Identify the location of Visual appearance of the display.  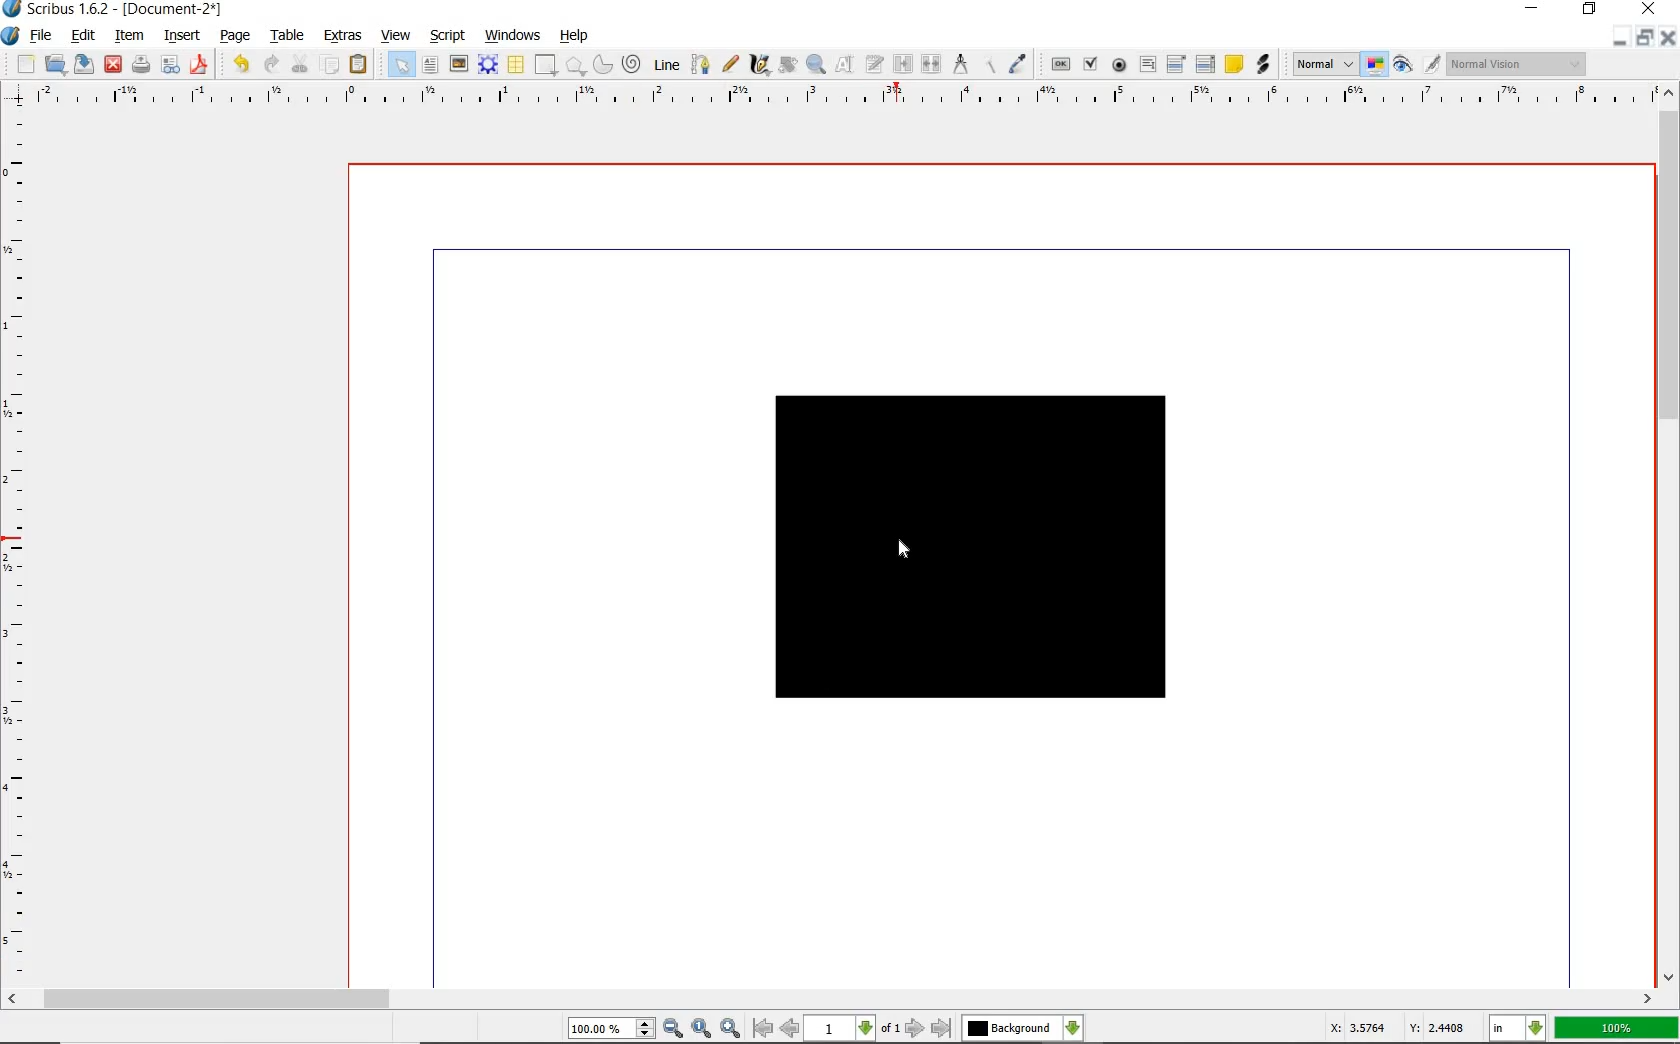
(1517, 65).